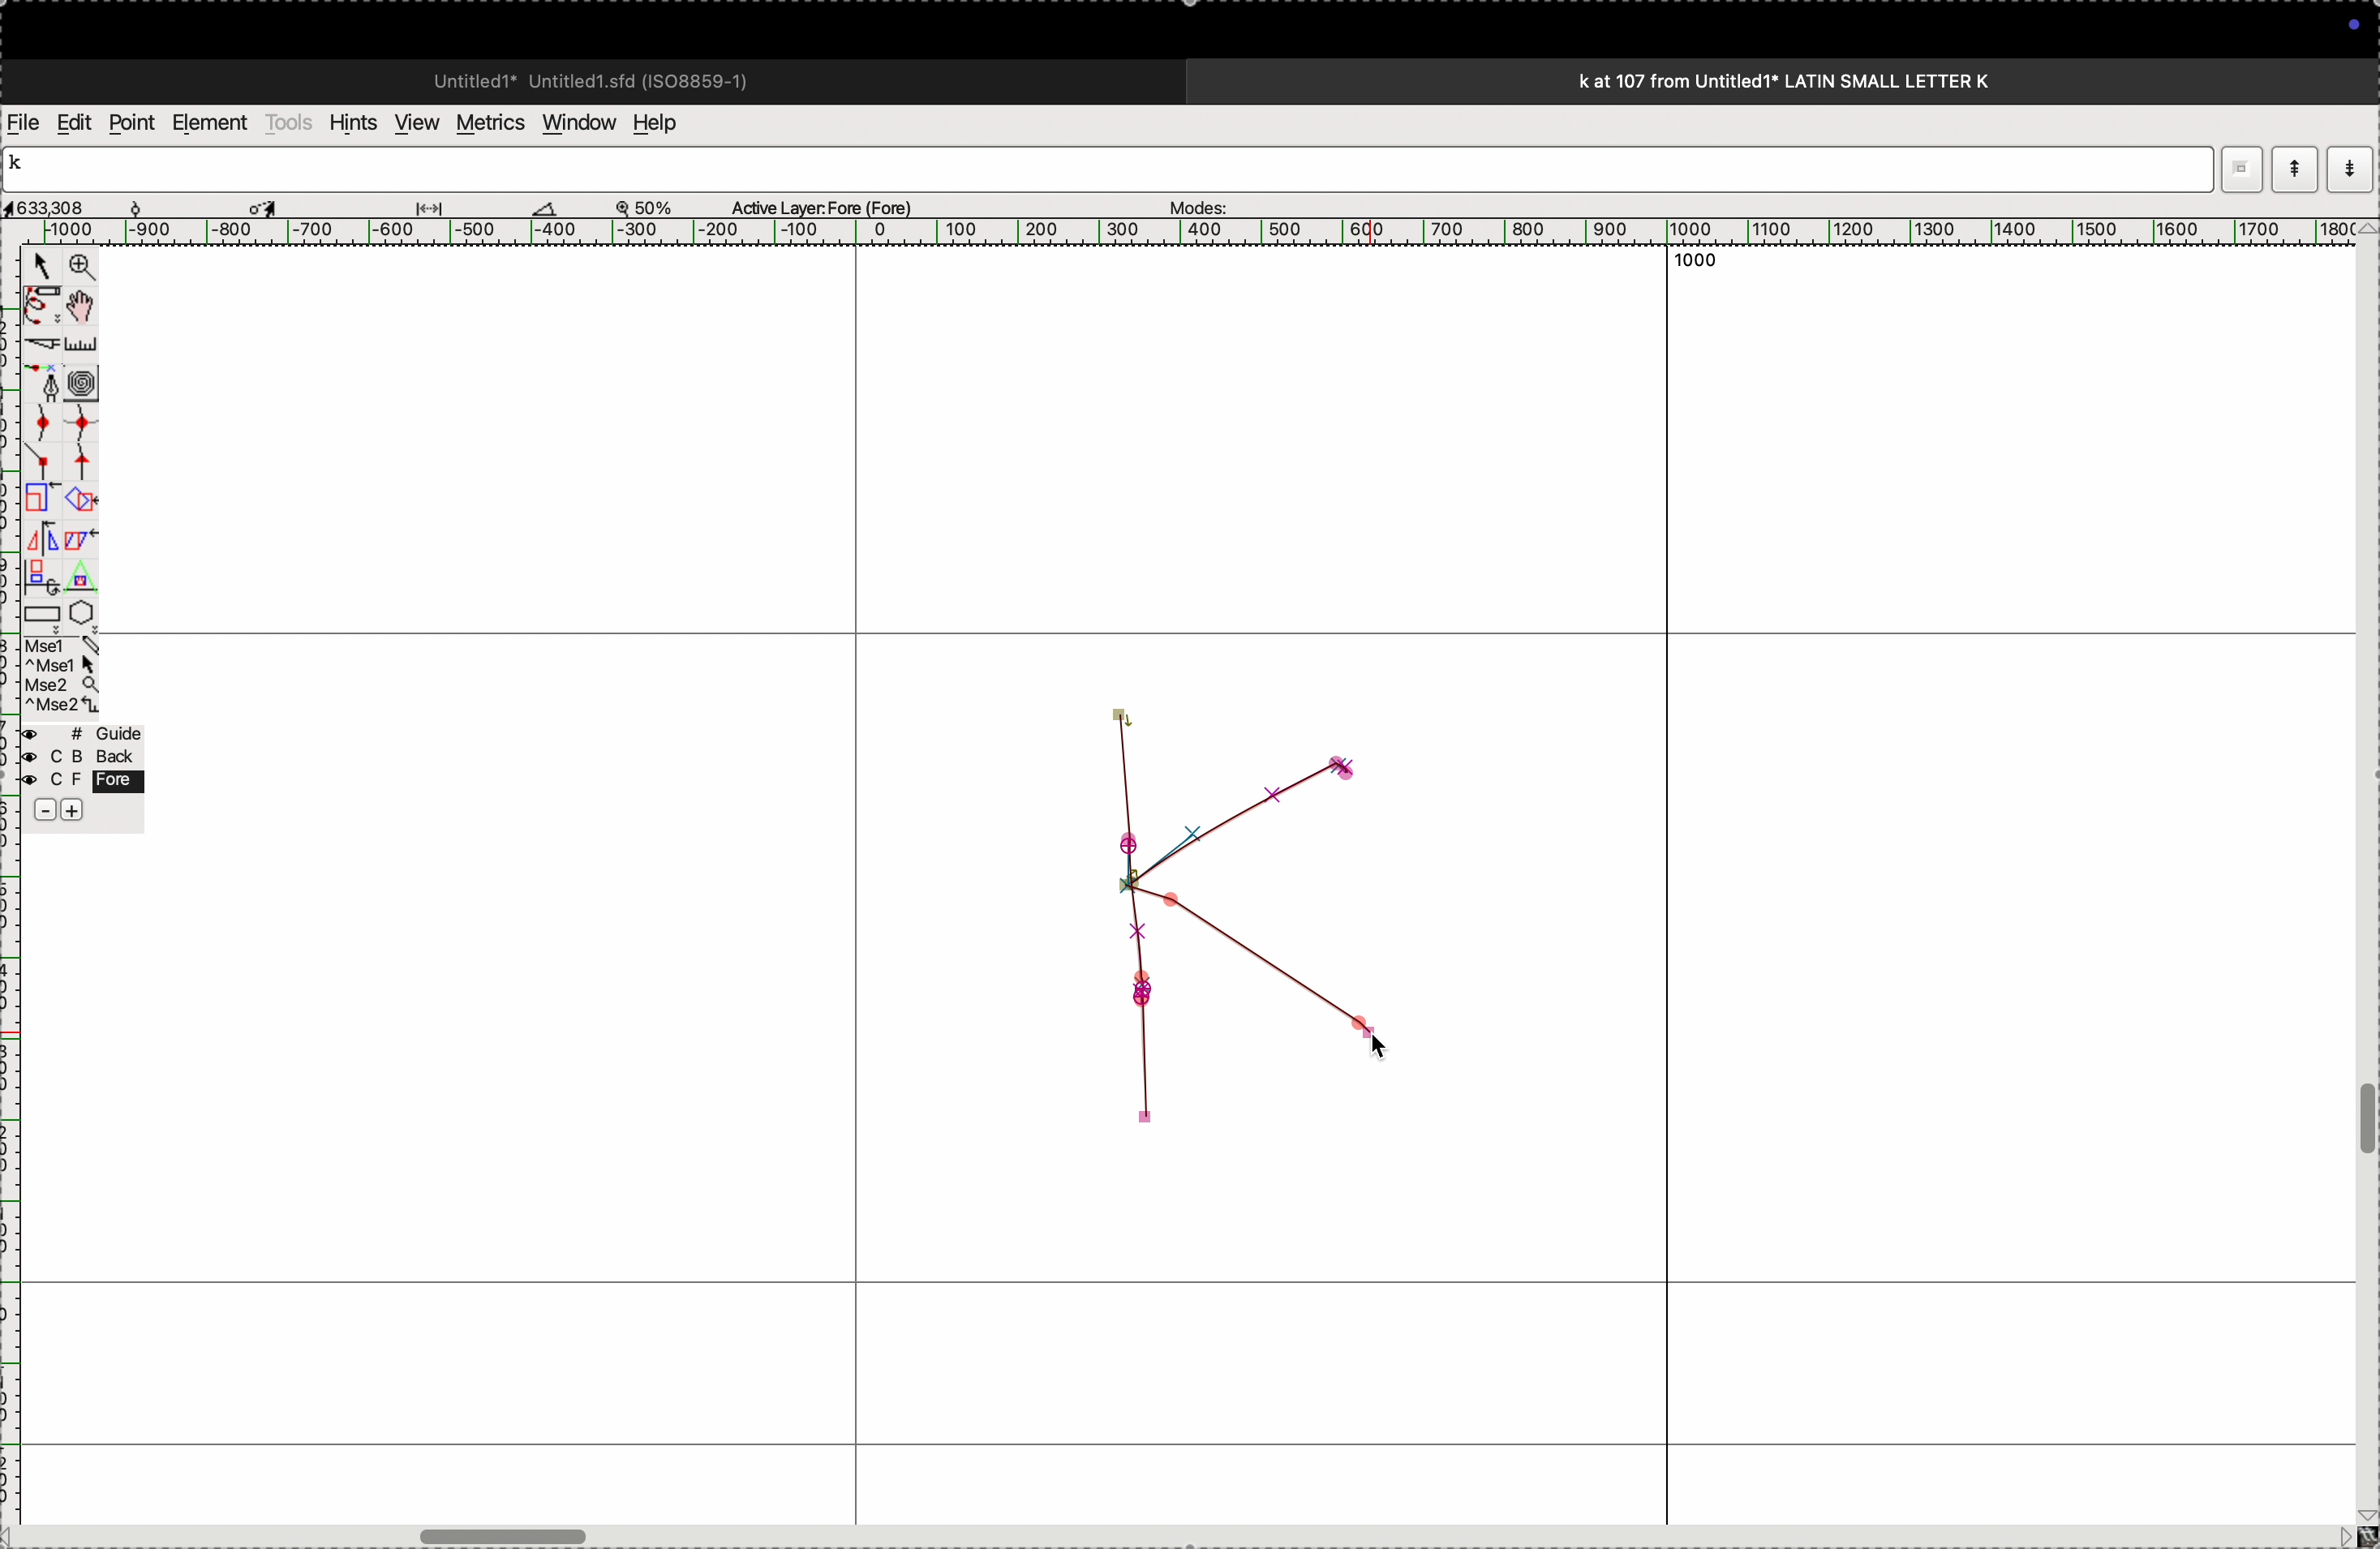 Image resolution: width=2380 pixels, height=1549 pixels. Describe the element at coordinates (41, 269) in the screenshot. I see `cursor` at that location.